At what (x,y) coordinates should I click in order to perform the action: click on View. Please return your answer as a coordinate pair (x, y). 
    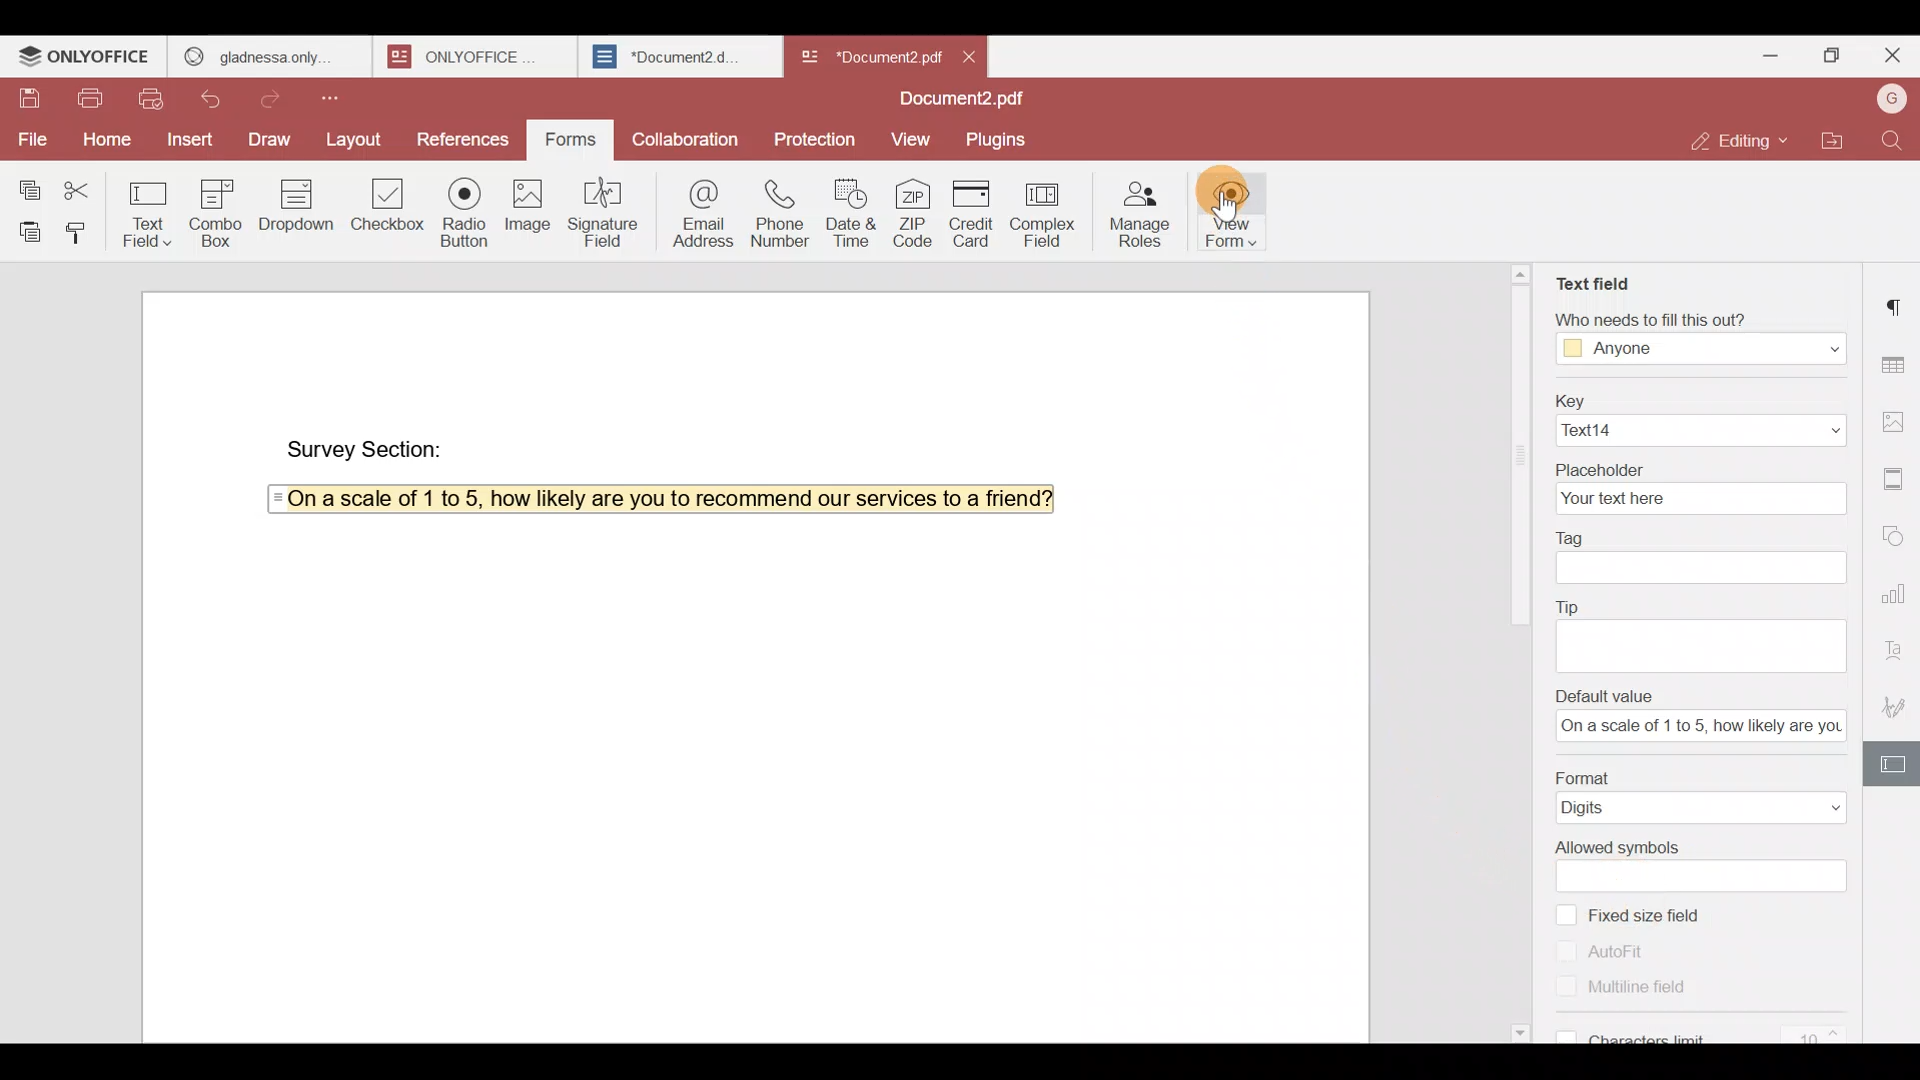
    Looking at the image, I should click on (906, 137).